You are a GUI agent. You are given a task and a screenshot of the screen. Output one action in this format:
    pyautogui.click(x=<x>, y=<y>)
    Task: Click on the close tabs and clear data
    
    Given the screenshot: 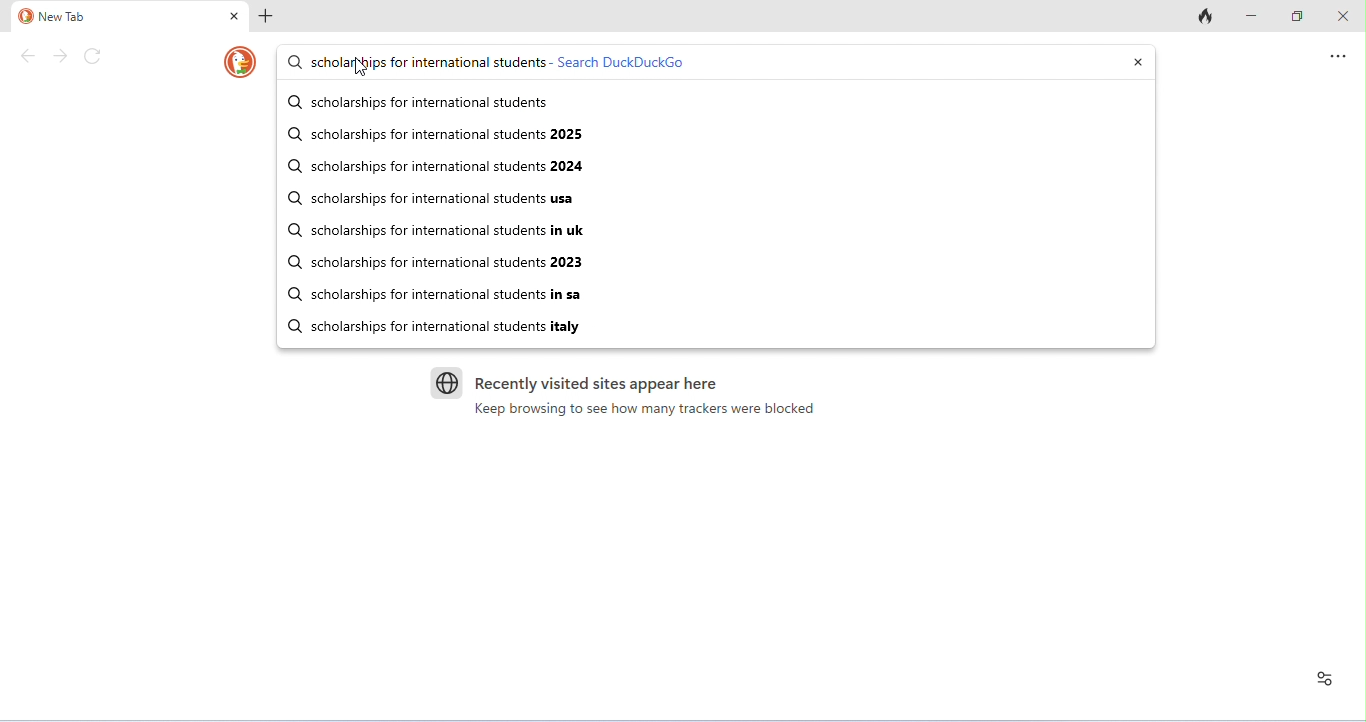 What is the action you would take?
    pyautogui.click(x=1204, y=17)
    